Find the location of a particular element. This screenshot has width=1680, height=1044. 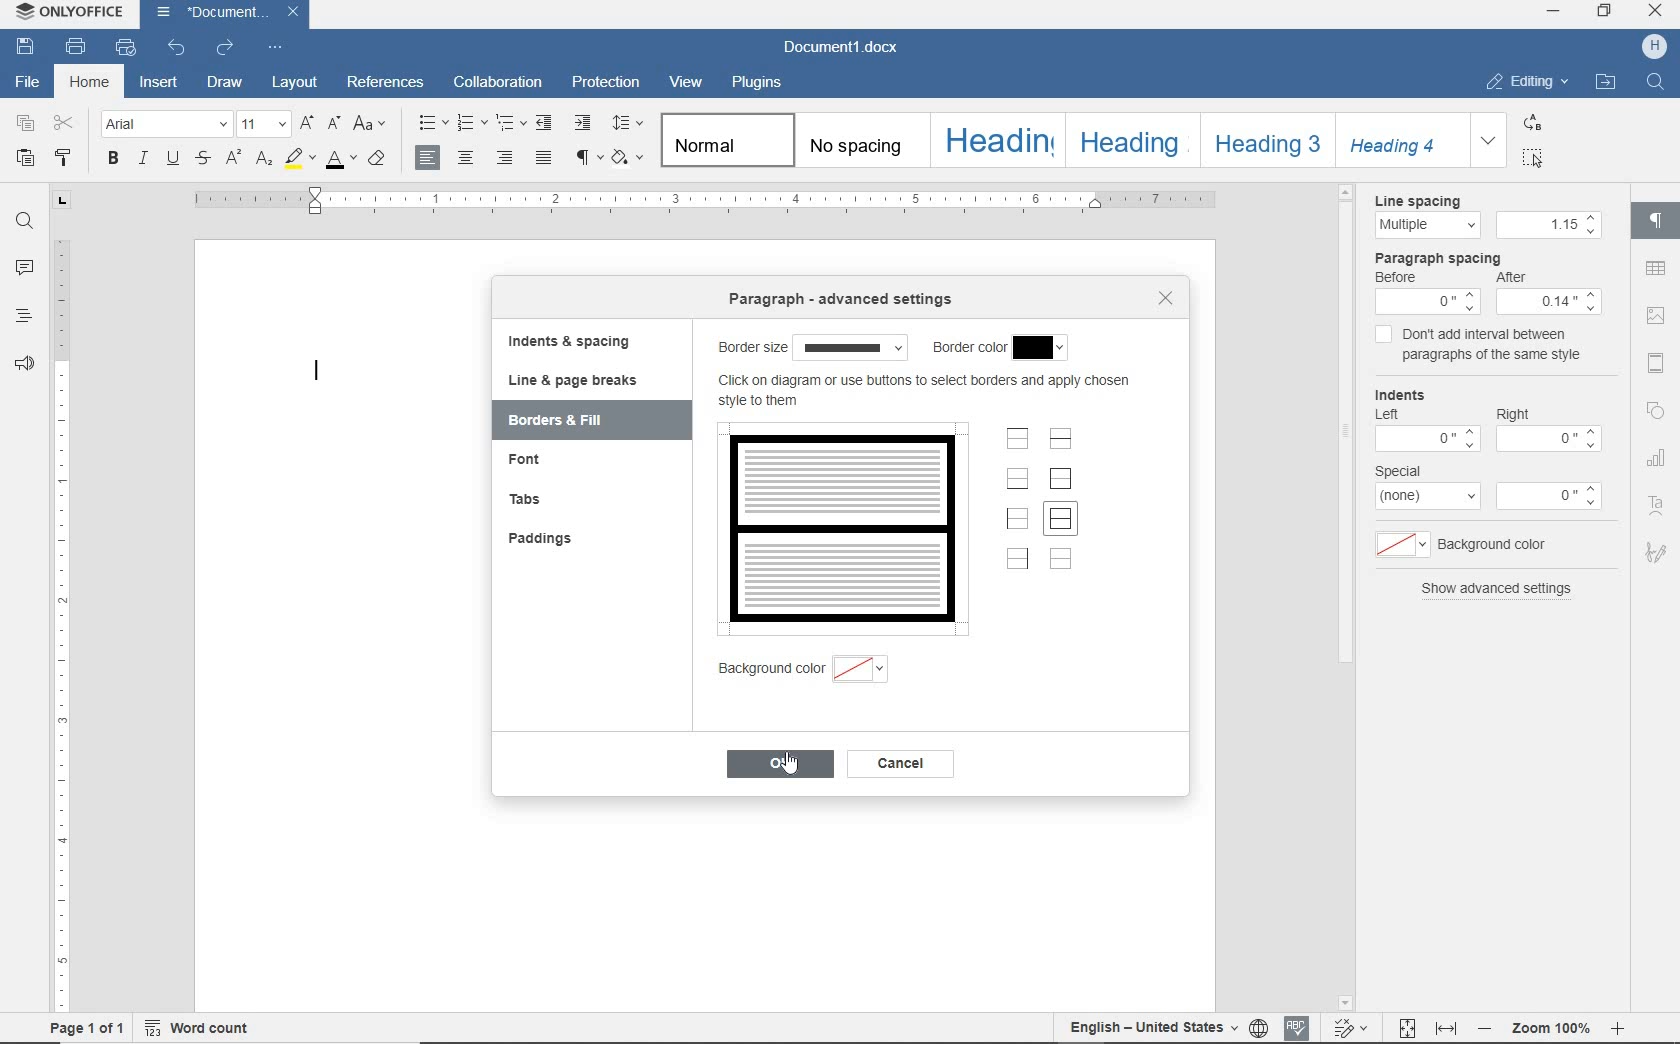

English - United States(text language) is located at coordinates (1150, 1029).